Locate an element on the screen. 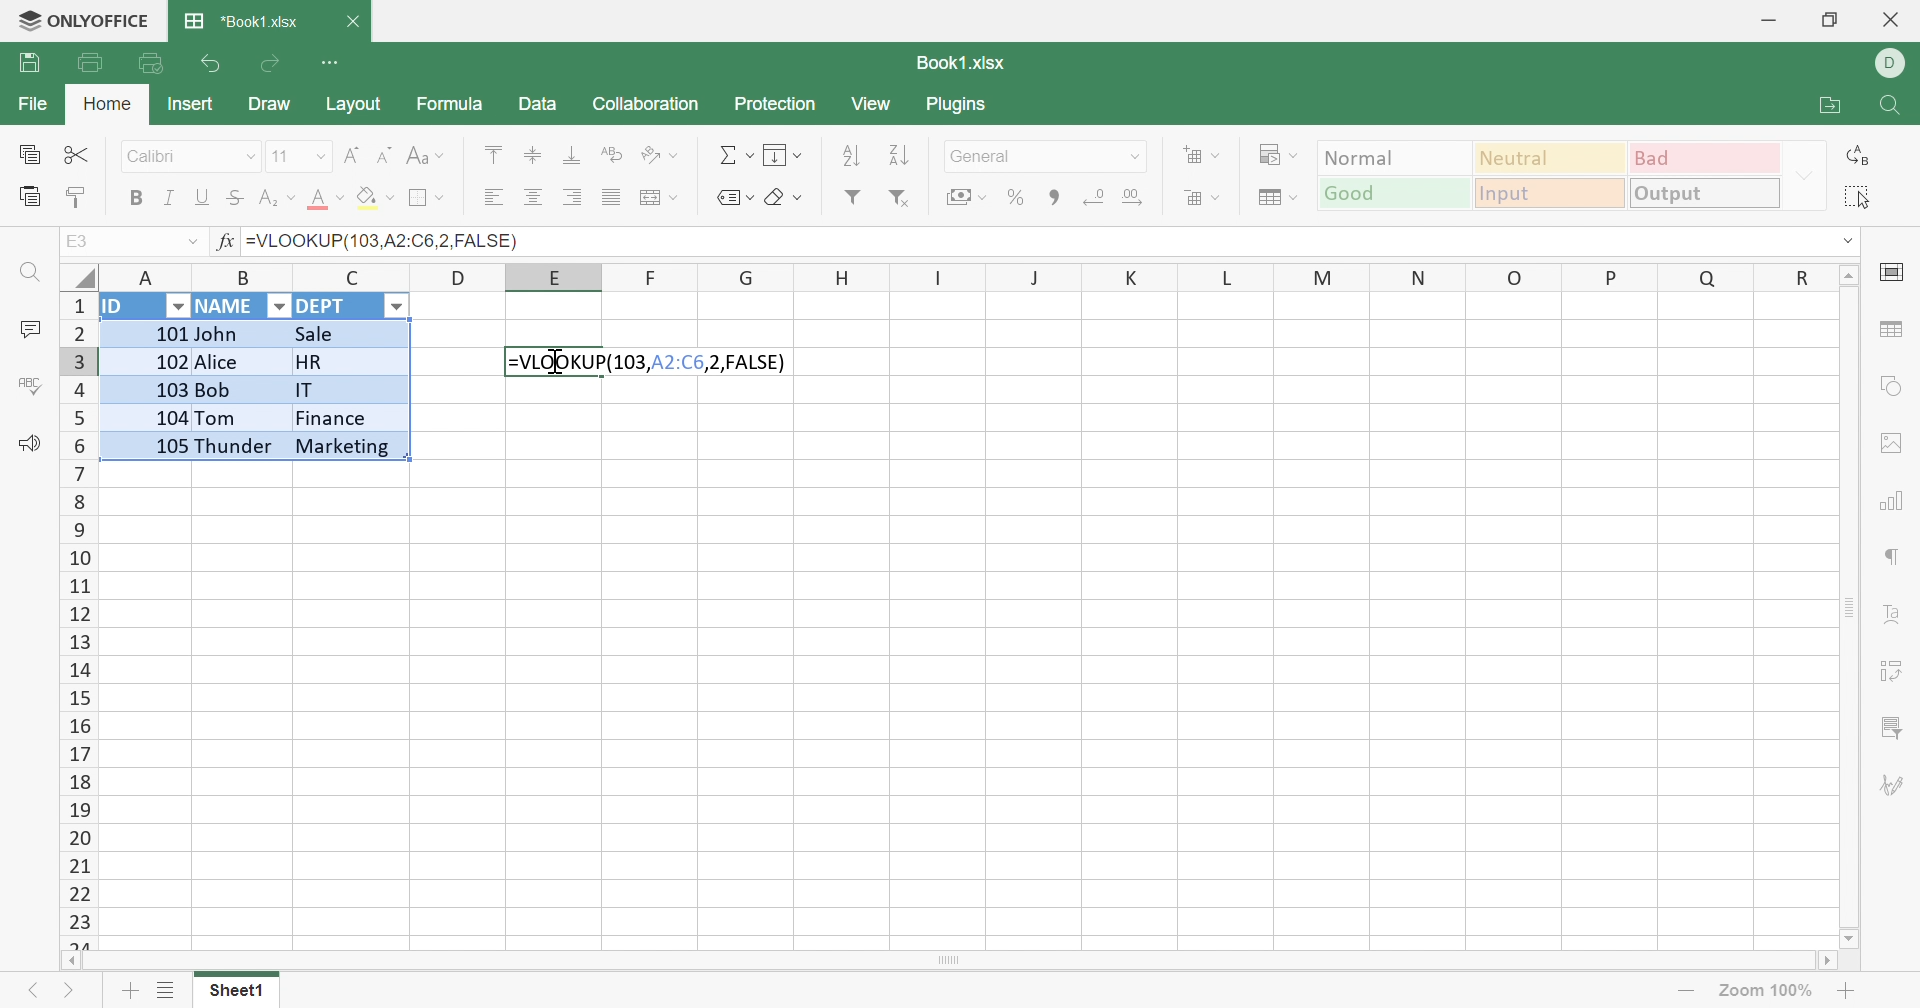 The image size is (1920, 1008). cell settings is located at coordinates (1897, 274).